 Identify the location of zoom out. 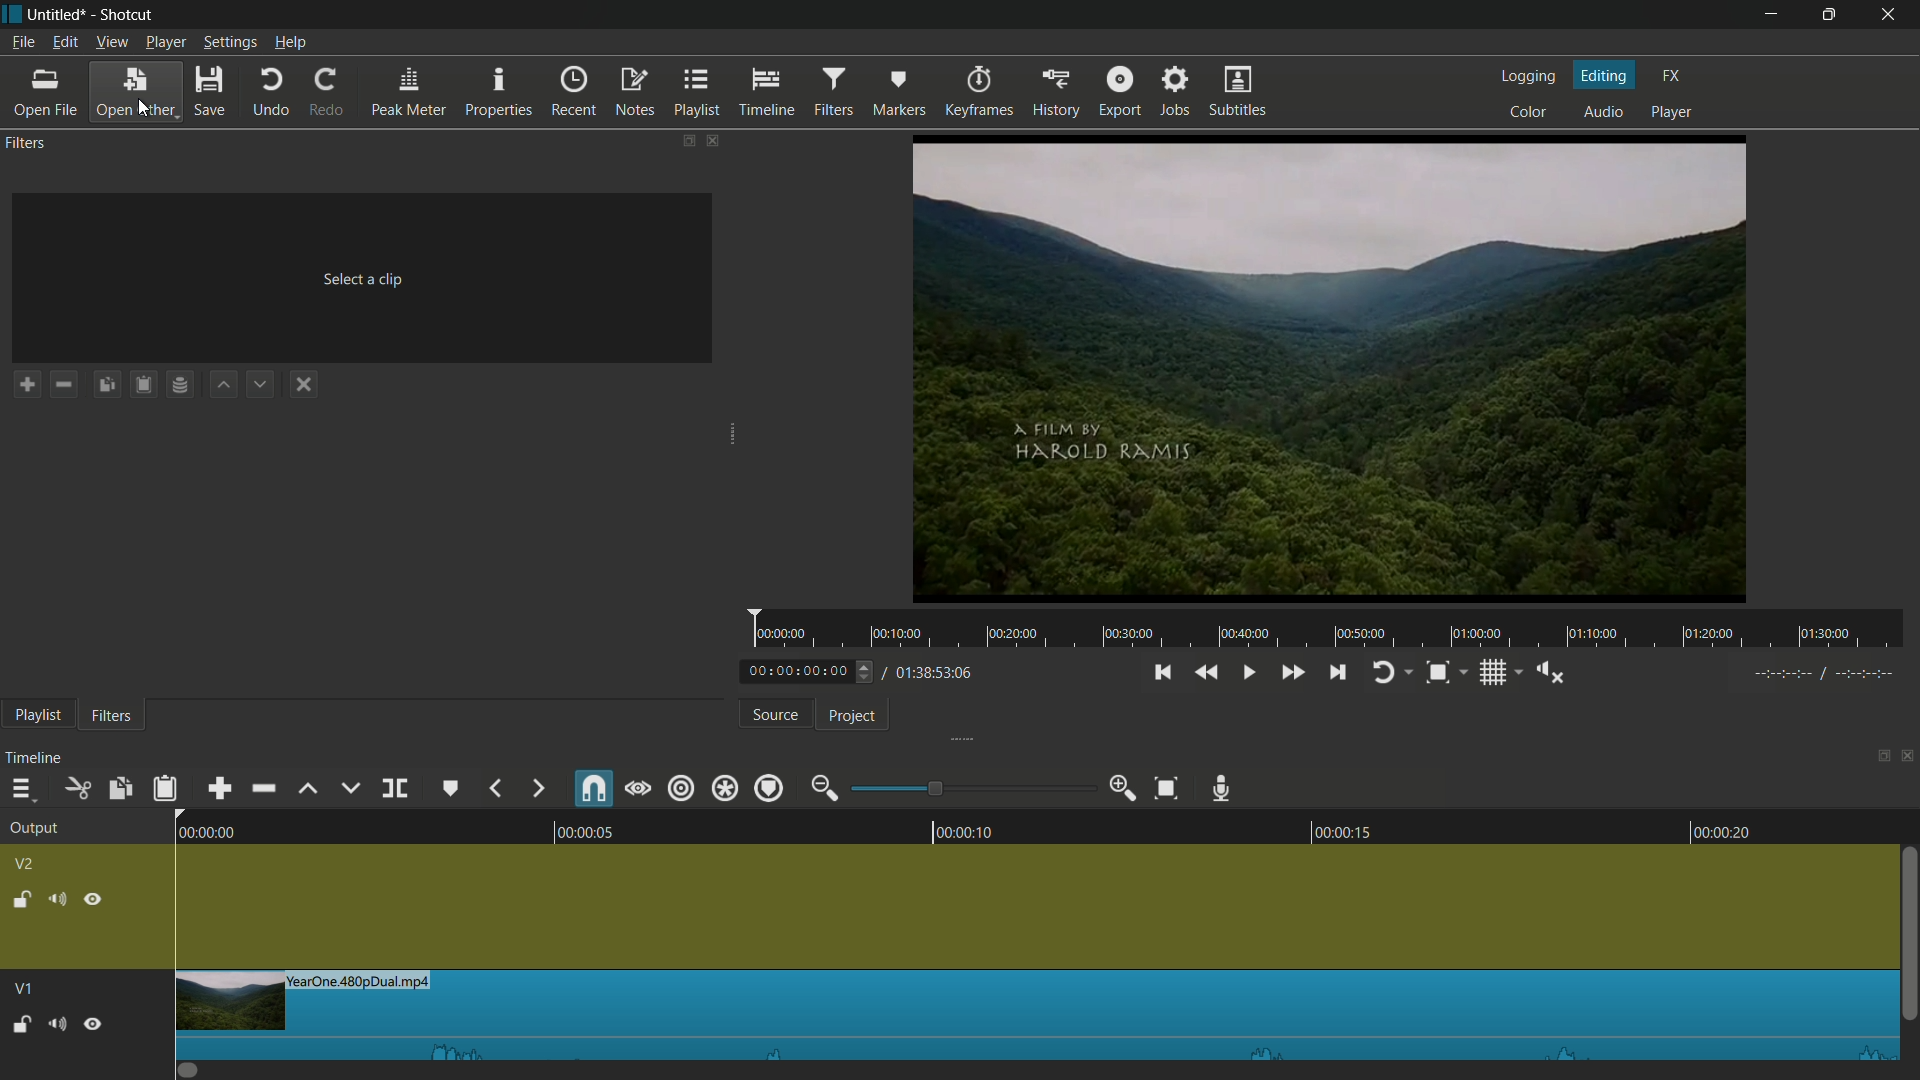
(823, 788).